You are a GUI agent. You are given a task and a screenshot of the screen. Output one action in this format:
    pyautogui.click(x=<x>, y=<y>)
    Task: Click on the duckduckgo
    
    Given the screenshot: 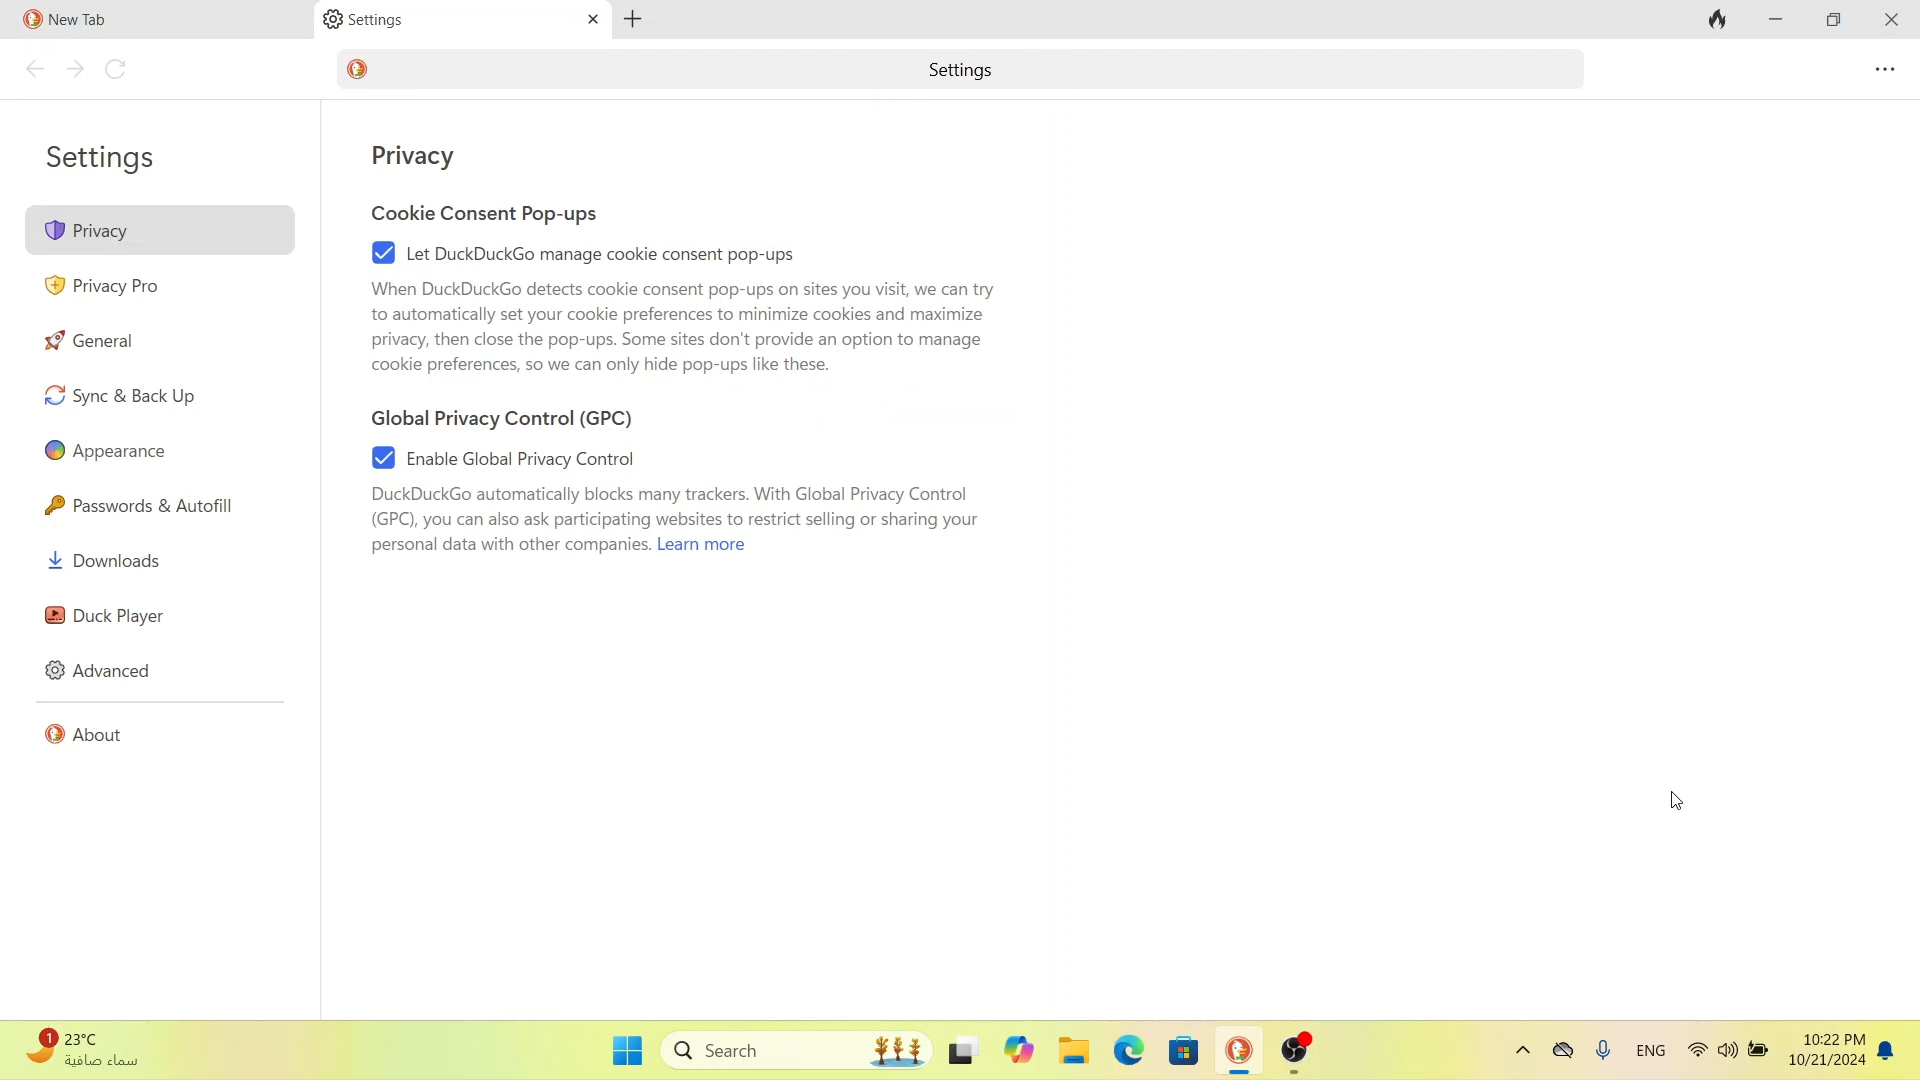 What is the action you would take?
    pyautogui.click(x=1238, y=1055)
    